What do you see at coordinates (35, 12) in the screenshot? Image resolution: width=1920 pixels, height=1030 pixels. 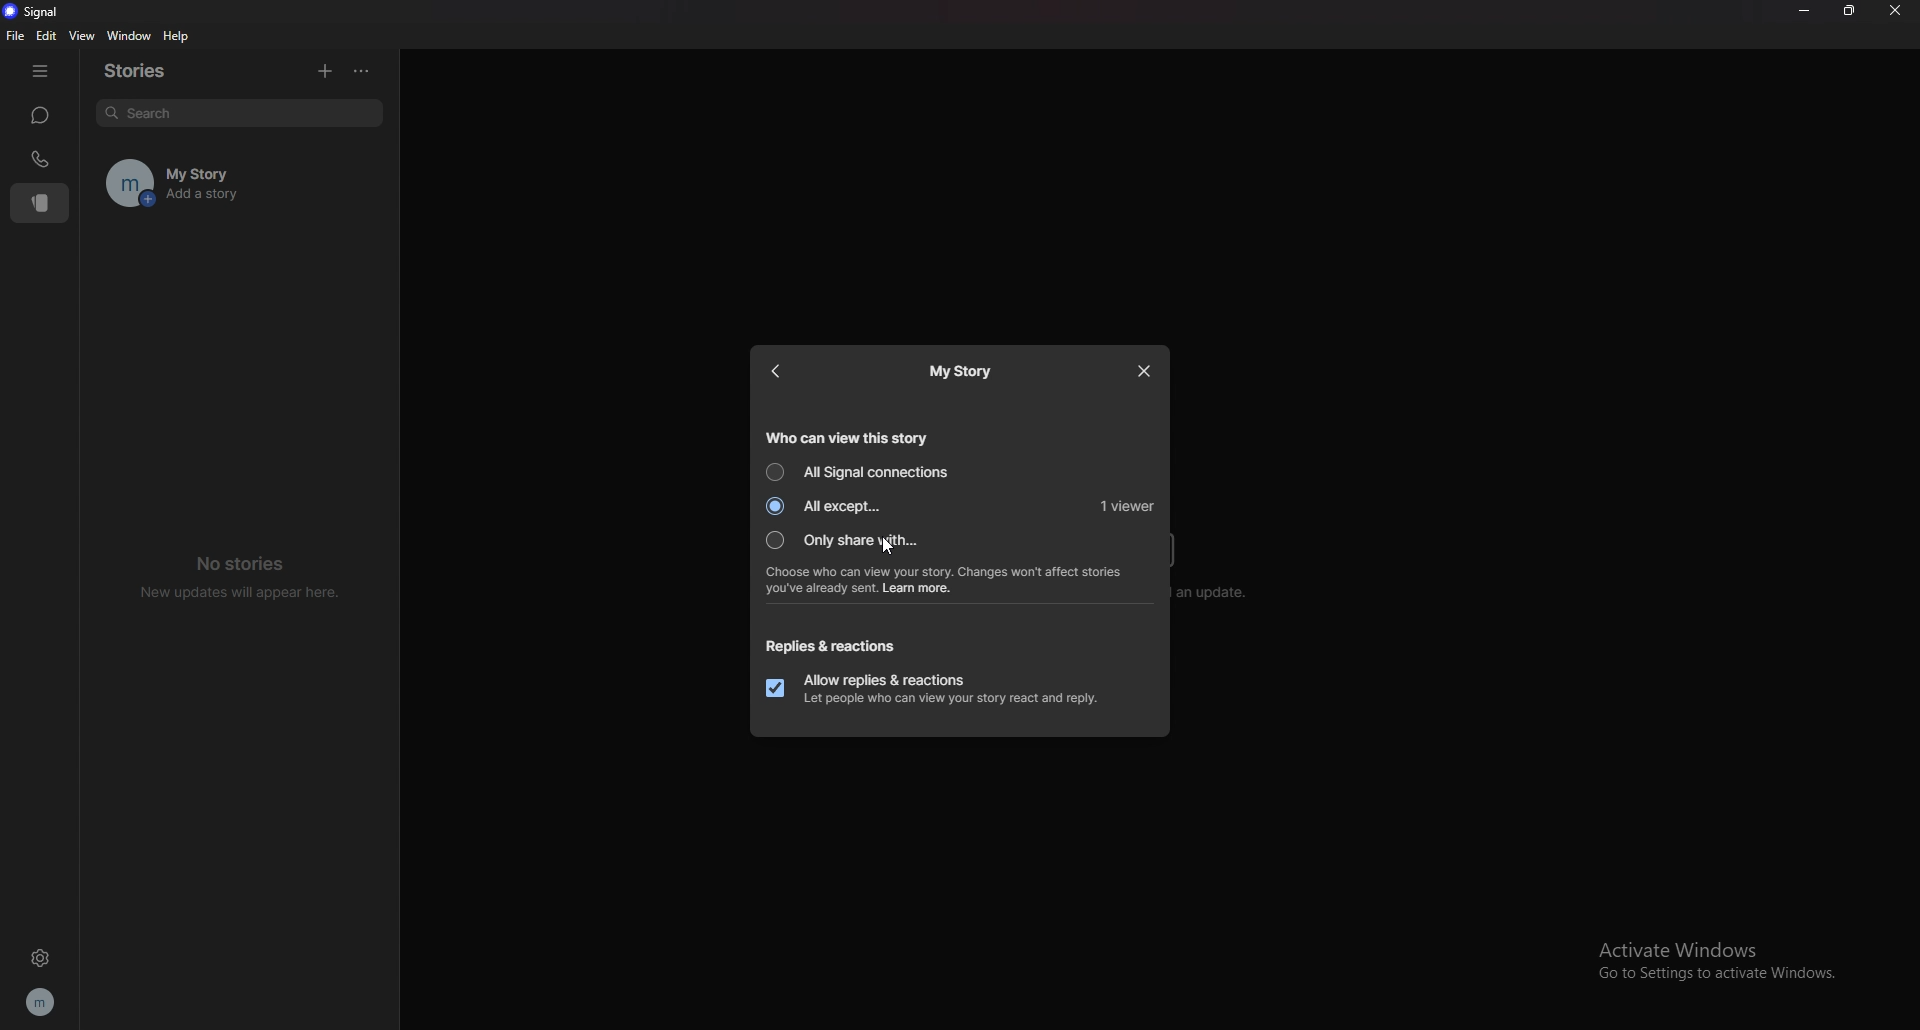 I see `signal` at bounding box center [35, 12].